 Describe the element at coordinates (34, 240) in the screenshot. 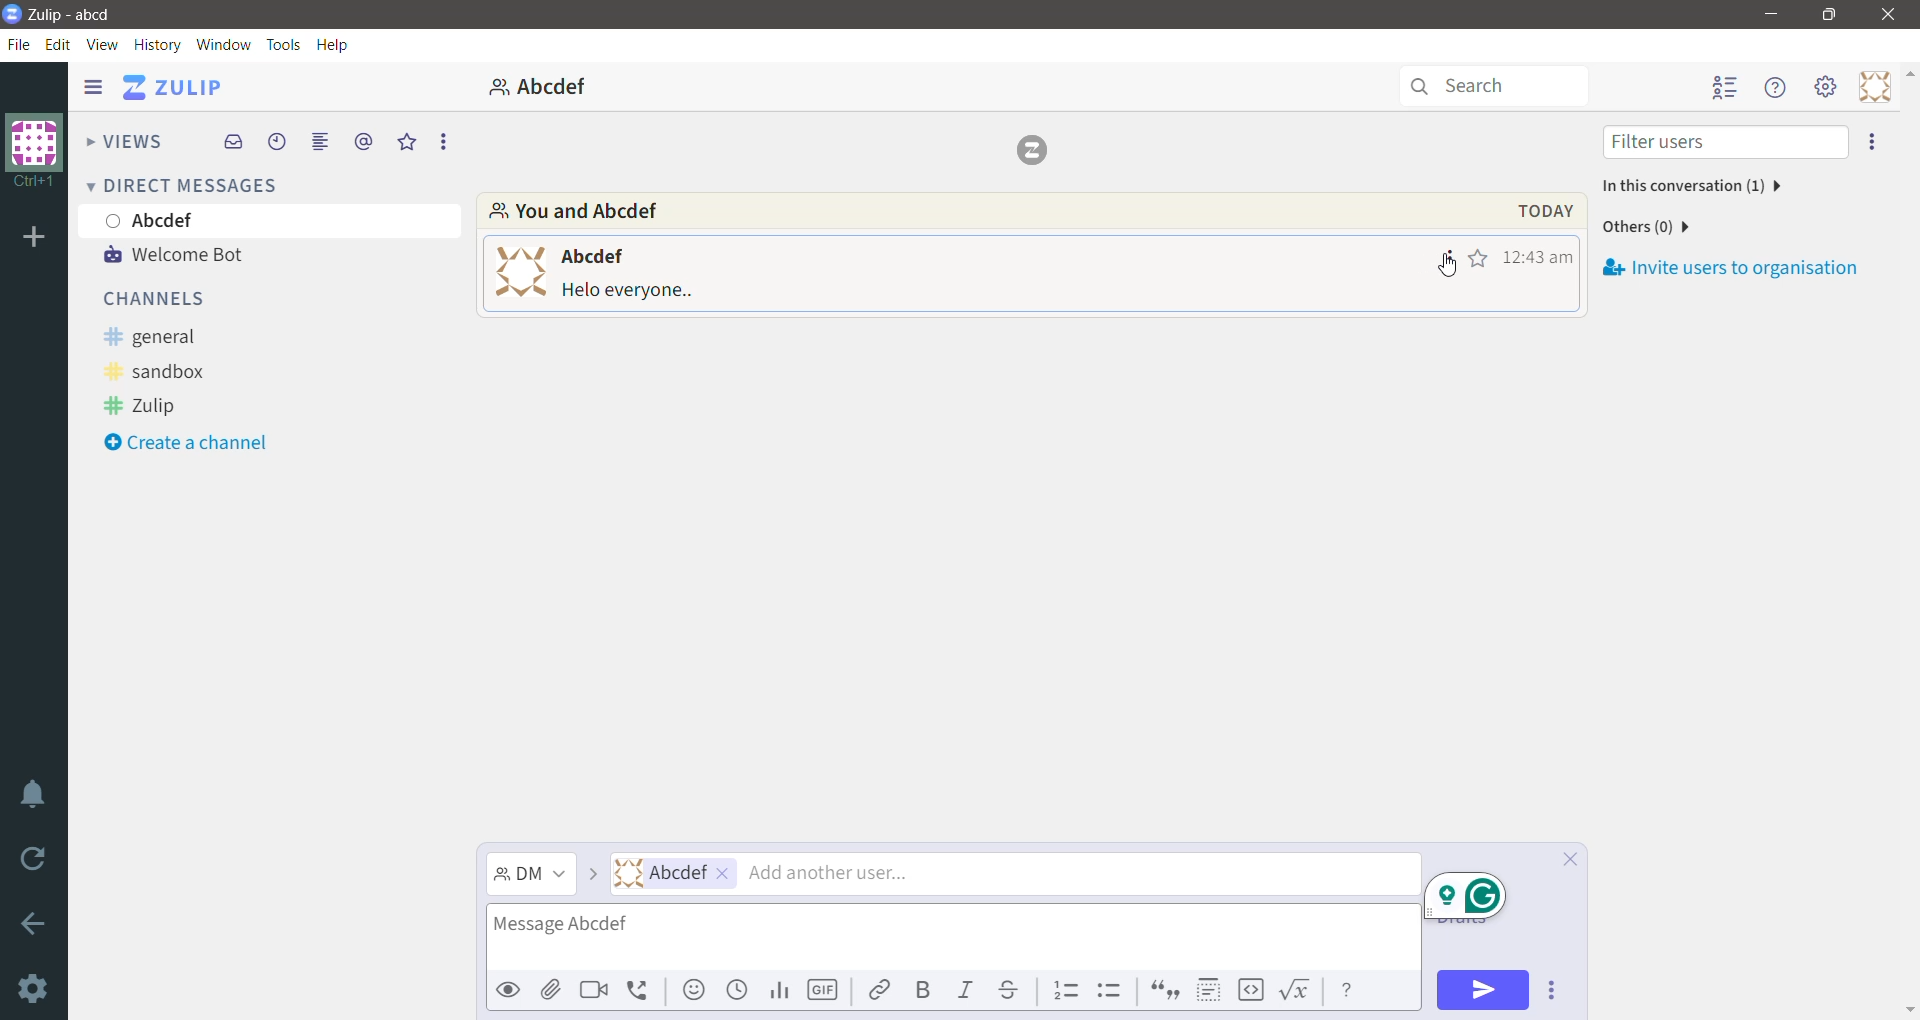

I see `Organization Name` at that location.